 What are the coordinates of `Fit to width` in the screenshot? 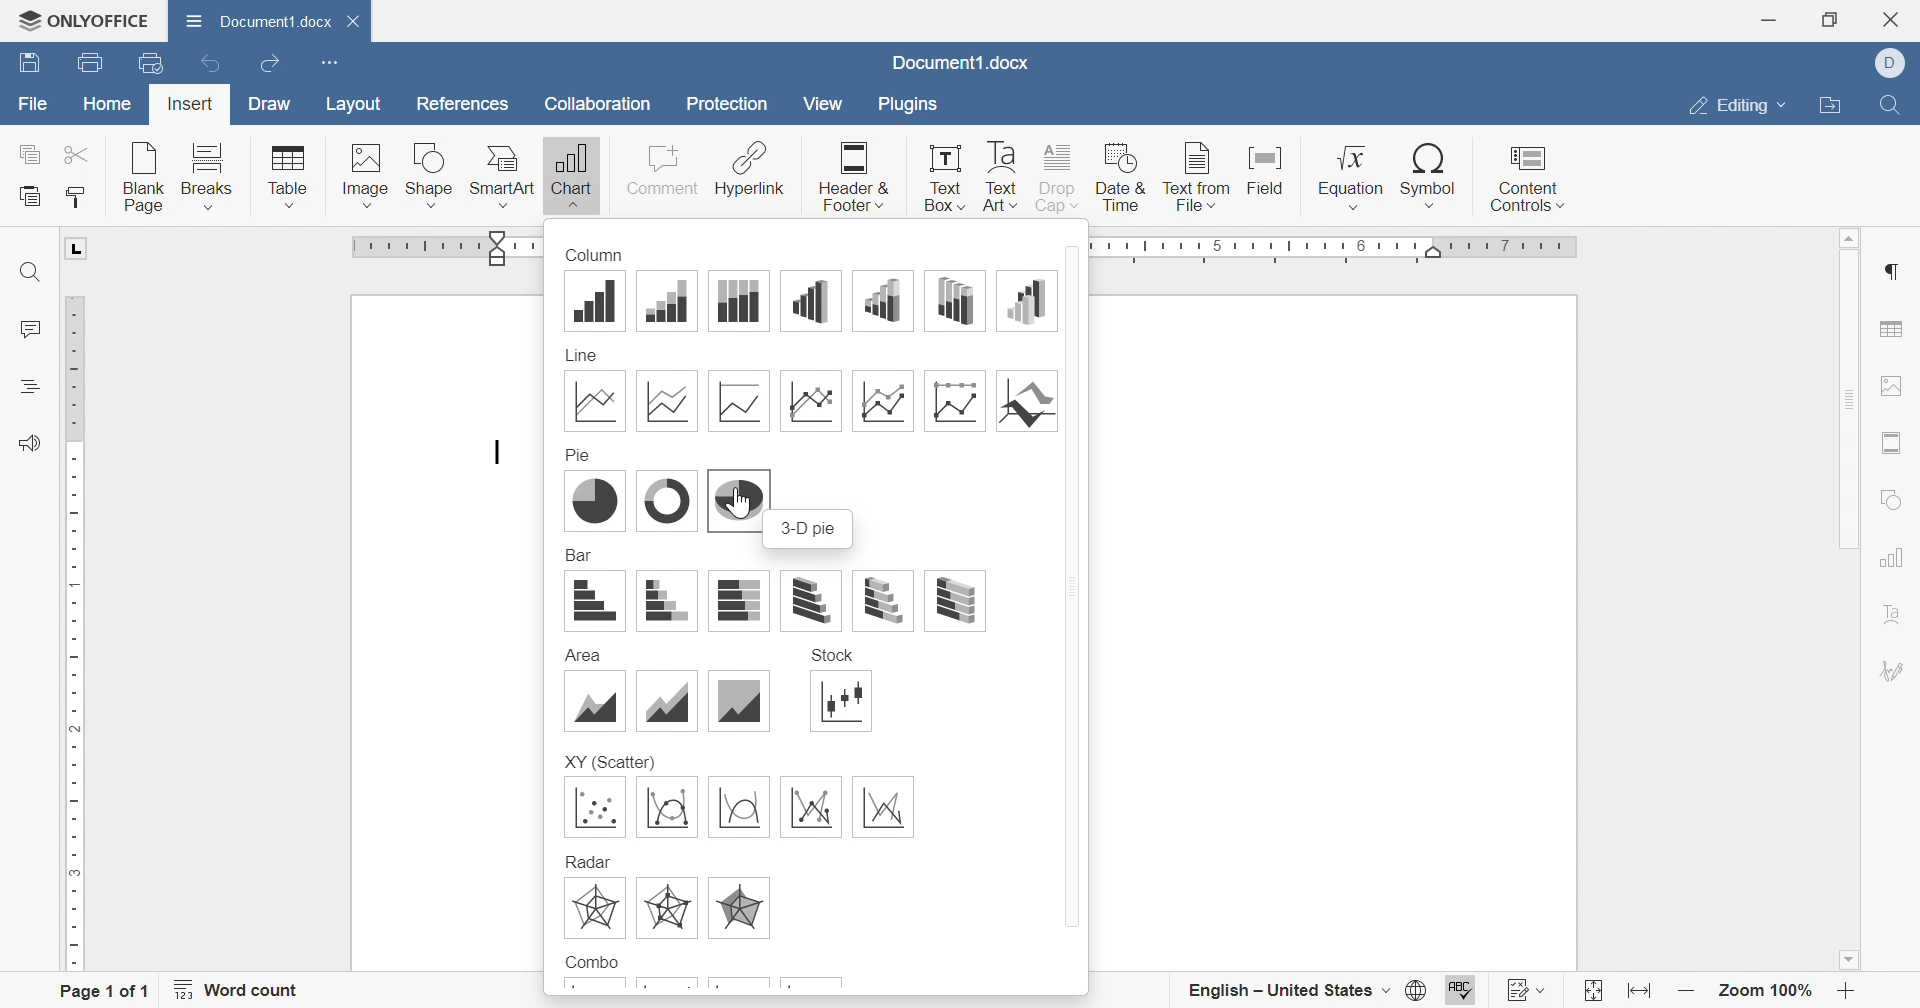 It's located at (1637, 988).